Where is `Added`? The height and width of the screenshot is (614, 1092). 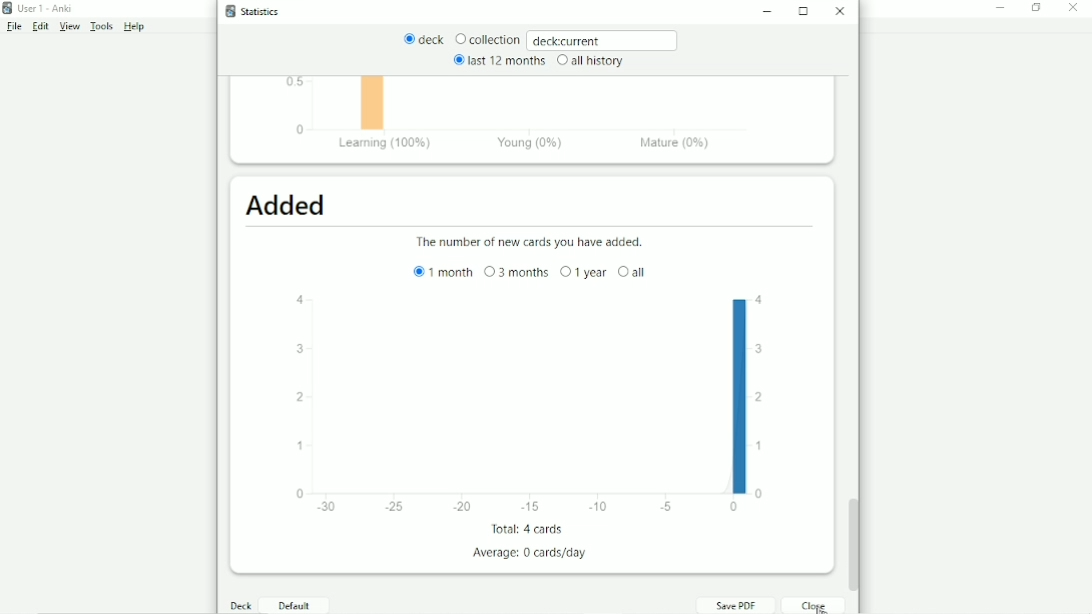
Added is located at coordinates (292, 205).